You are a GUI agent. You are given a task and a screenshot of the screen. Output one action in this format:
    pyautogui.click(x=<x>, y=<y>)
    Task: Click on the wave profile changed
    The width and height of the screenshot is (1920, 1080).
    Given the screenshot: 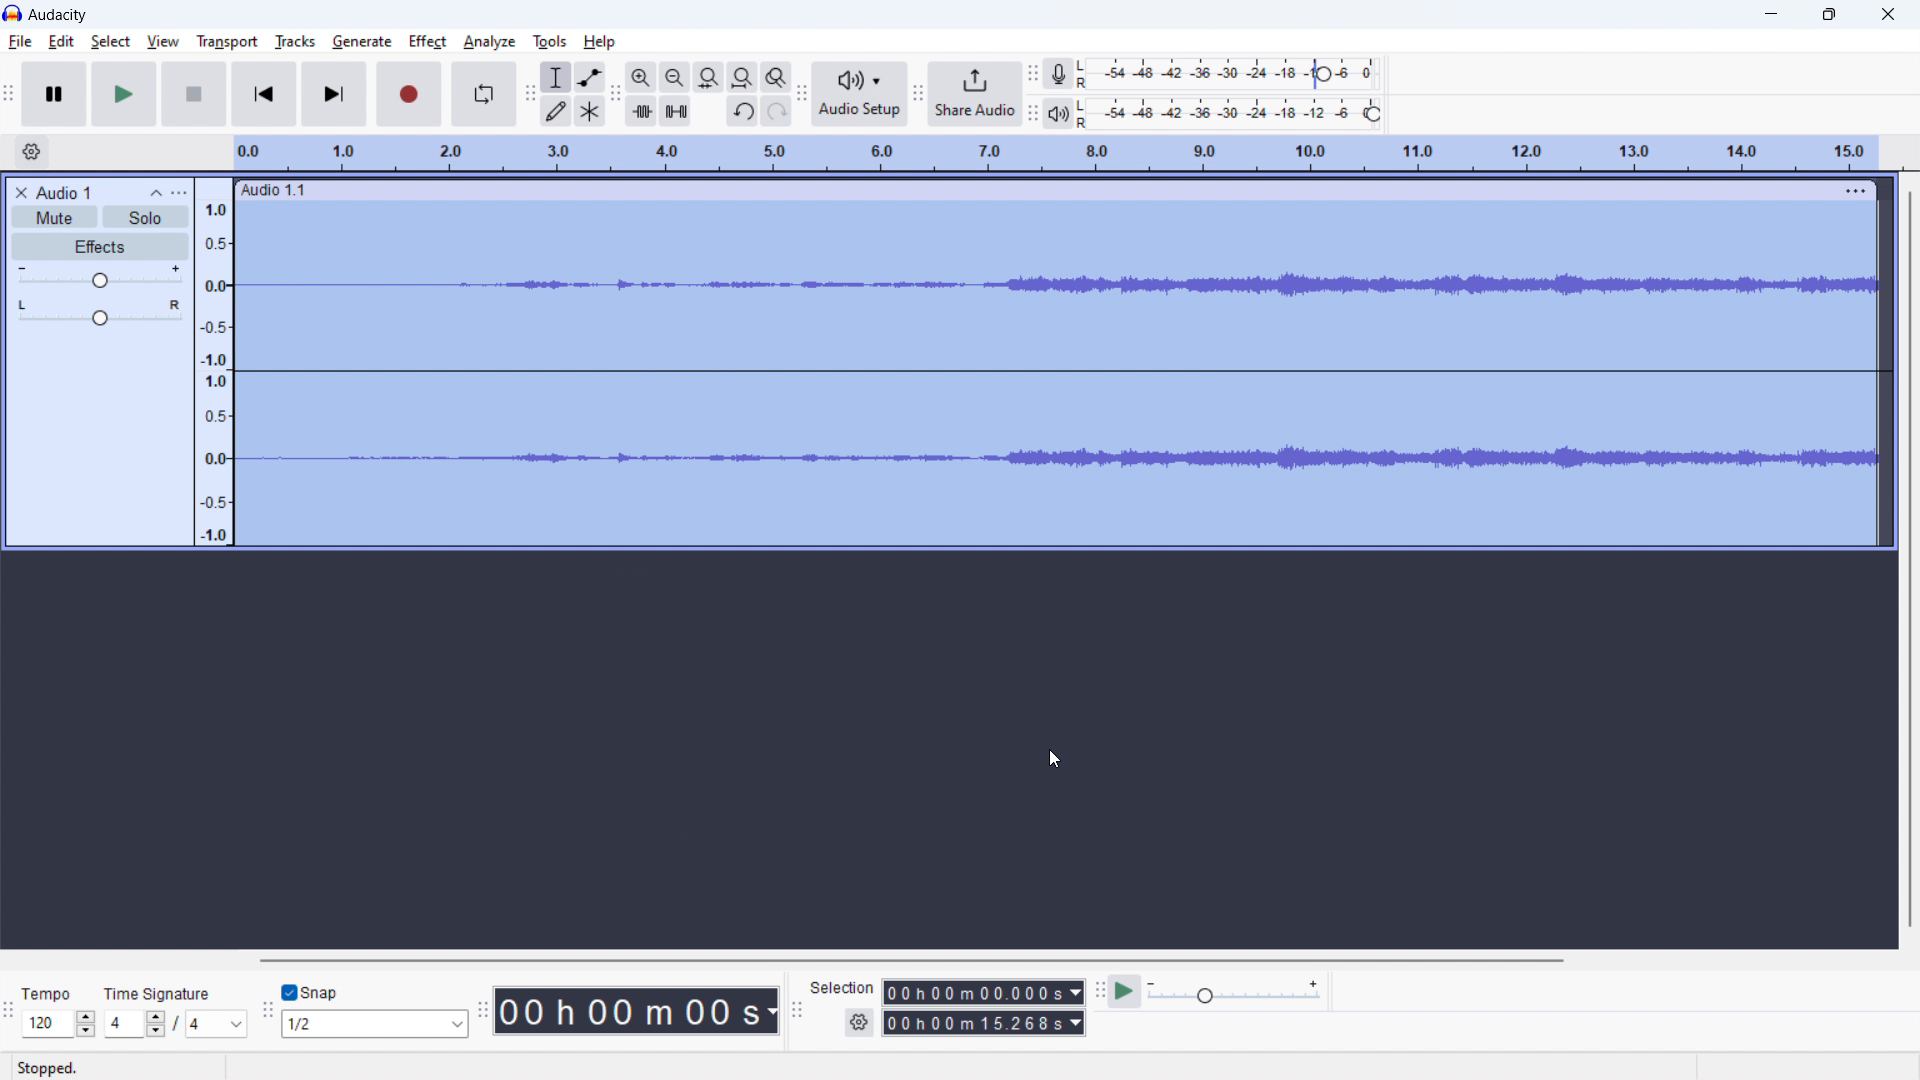 What is the action you would take?
    pyautogui.click(x=1055, y=285)
    